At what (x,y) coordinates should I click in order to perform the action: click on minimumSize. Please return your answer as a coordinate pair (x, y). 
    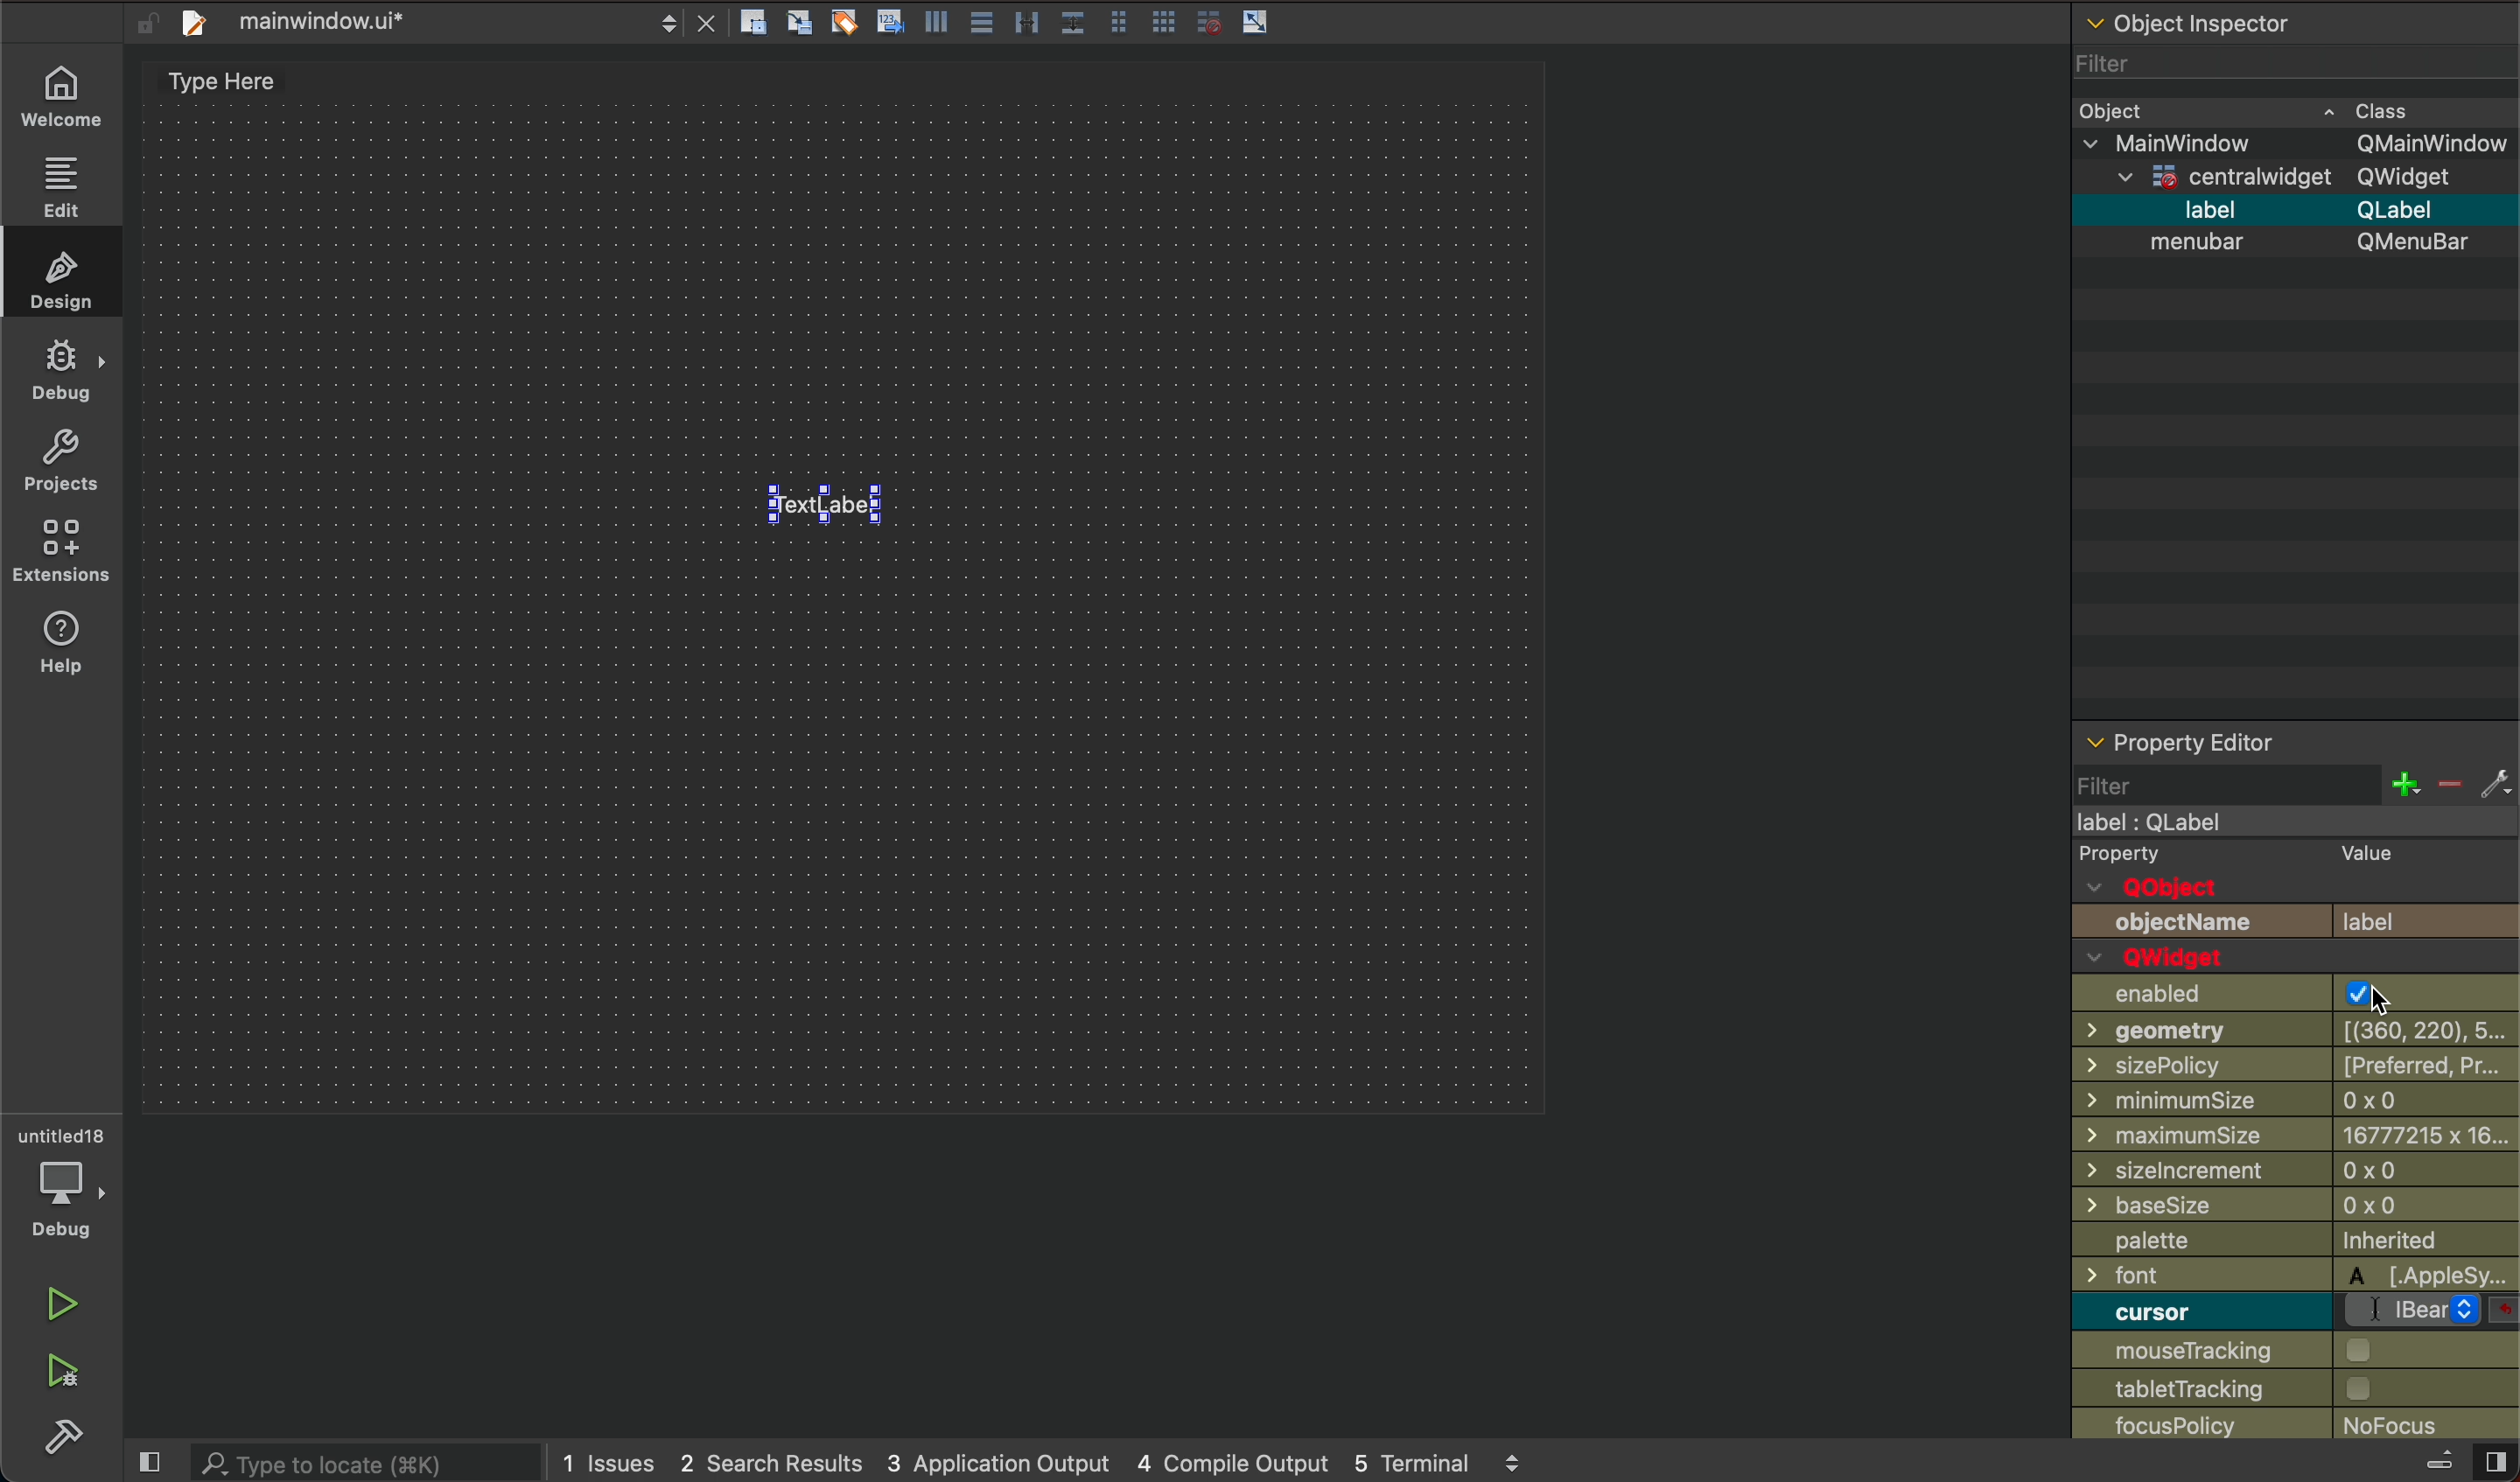
    Looking at the image, I should click on (2199, 1099).